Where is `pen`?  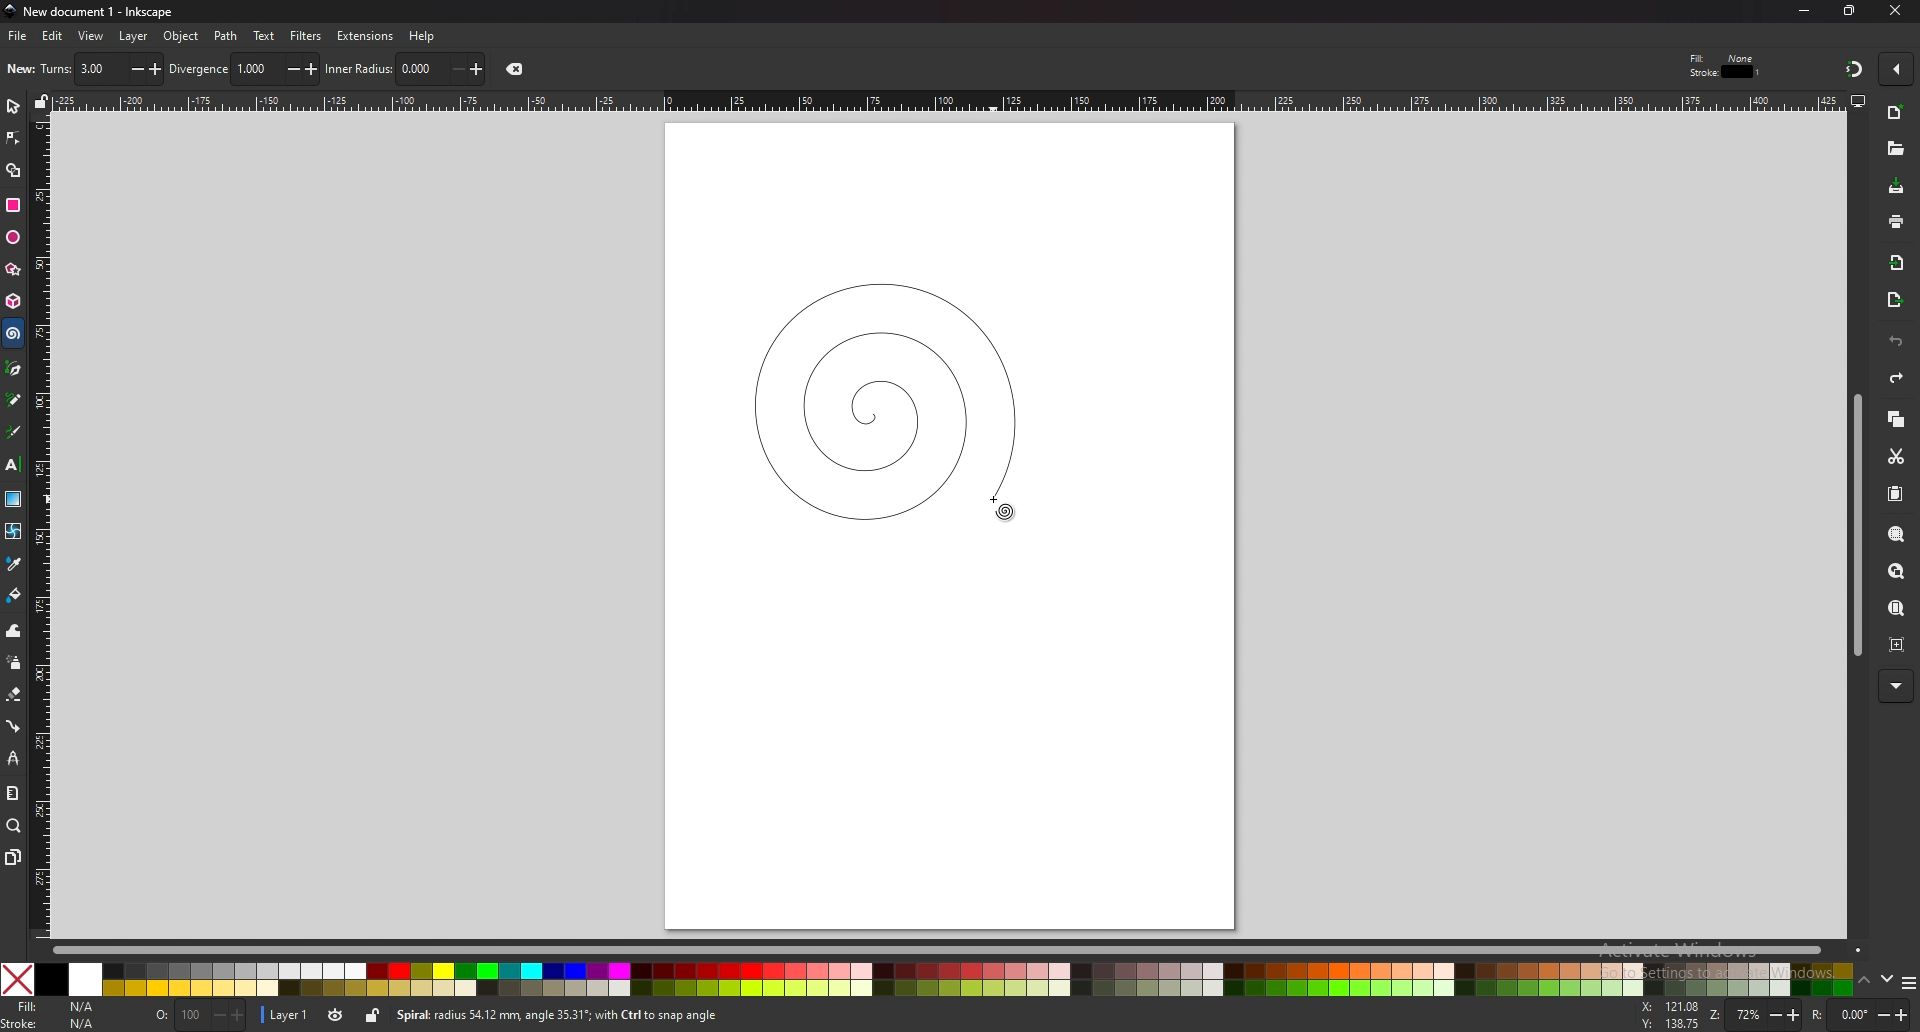 pen is located at coordinates (13, 368).